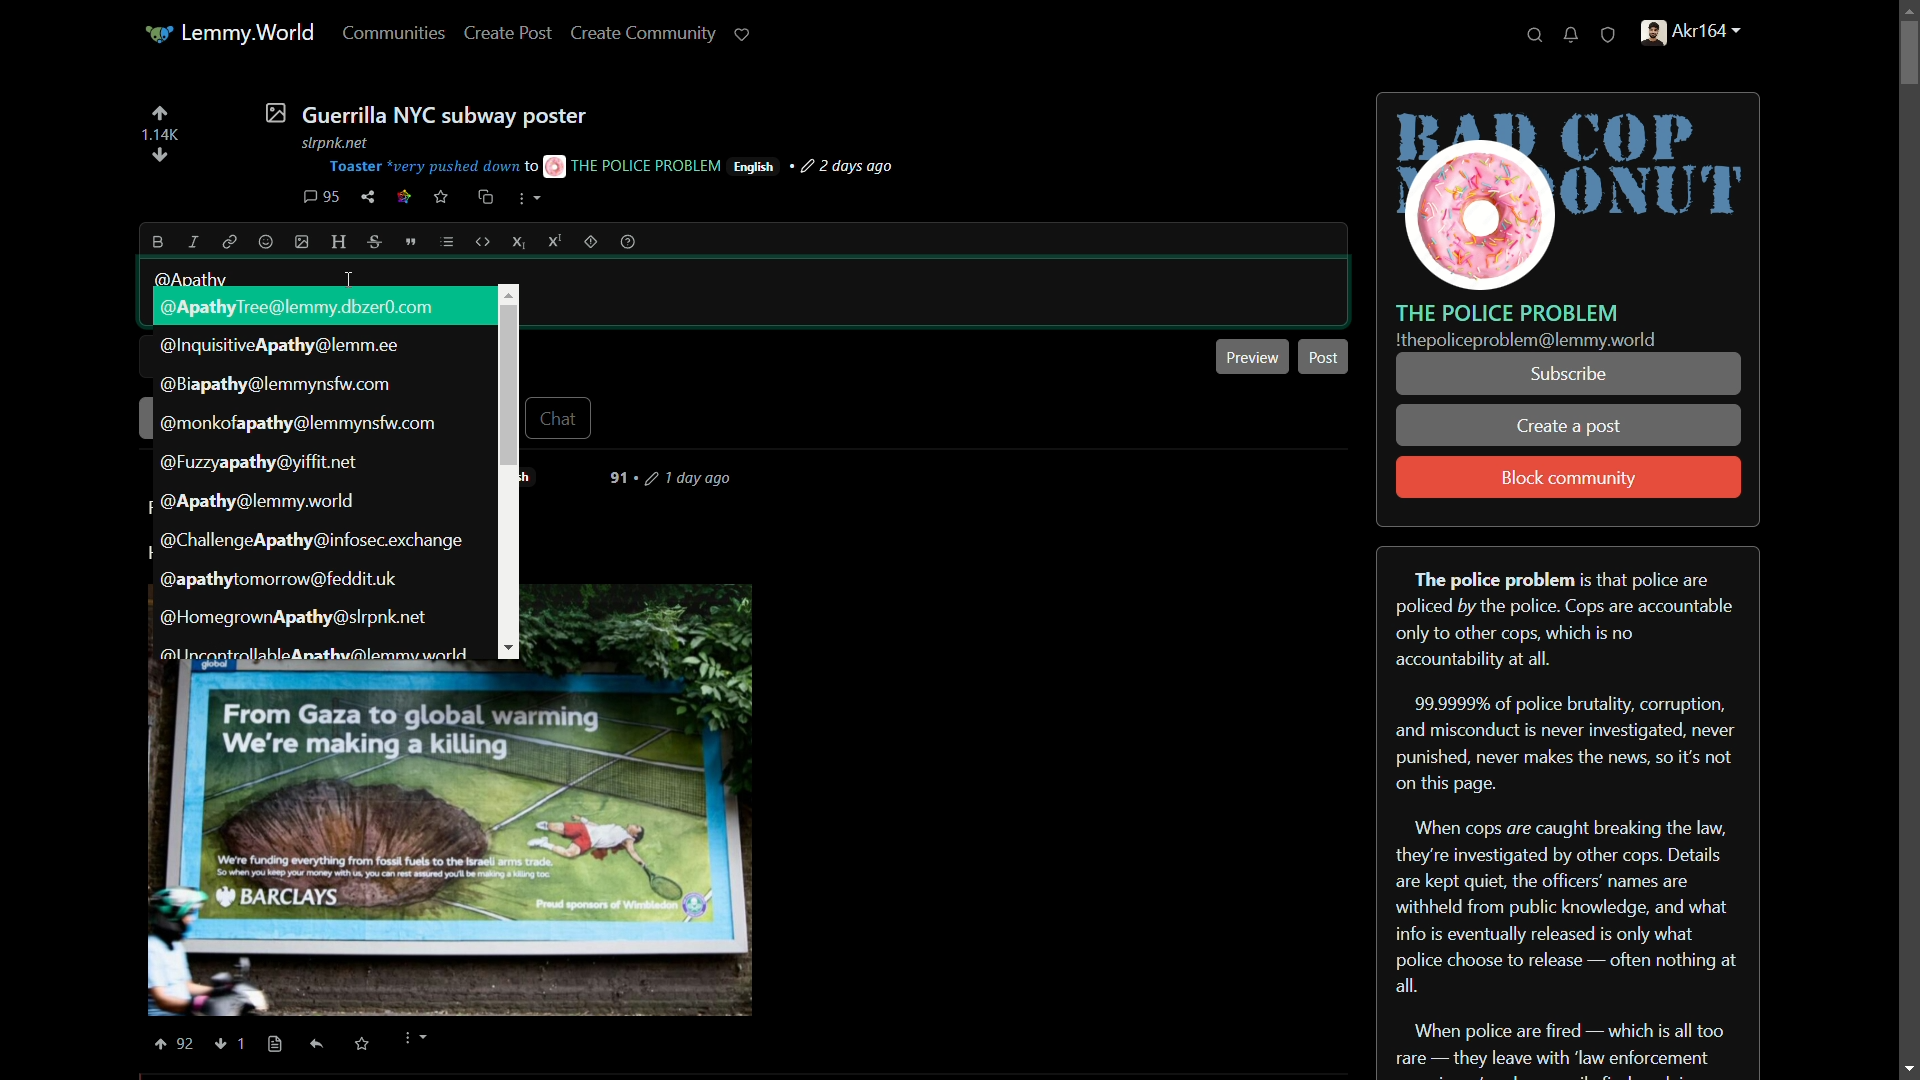 This screenshot has width=1920, height=1080. I want to click on more options, so click(413, 1040).